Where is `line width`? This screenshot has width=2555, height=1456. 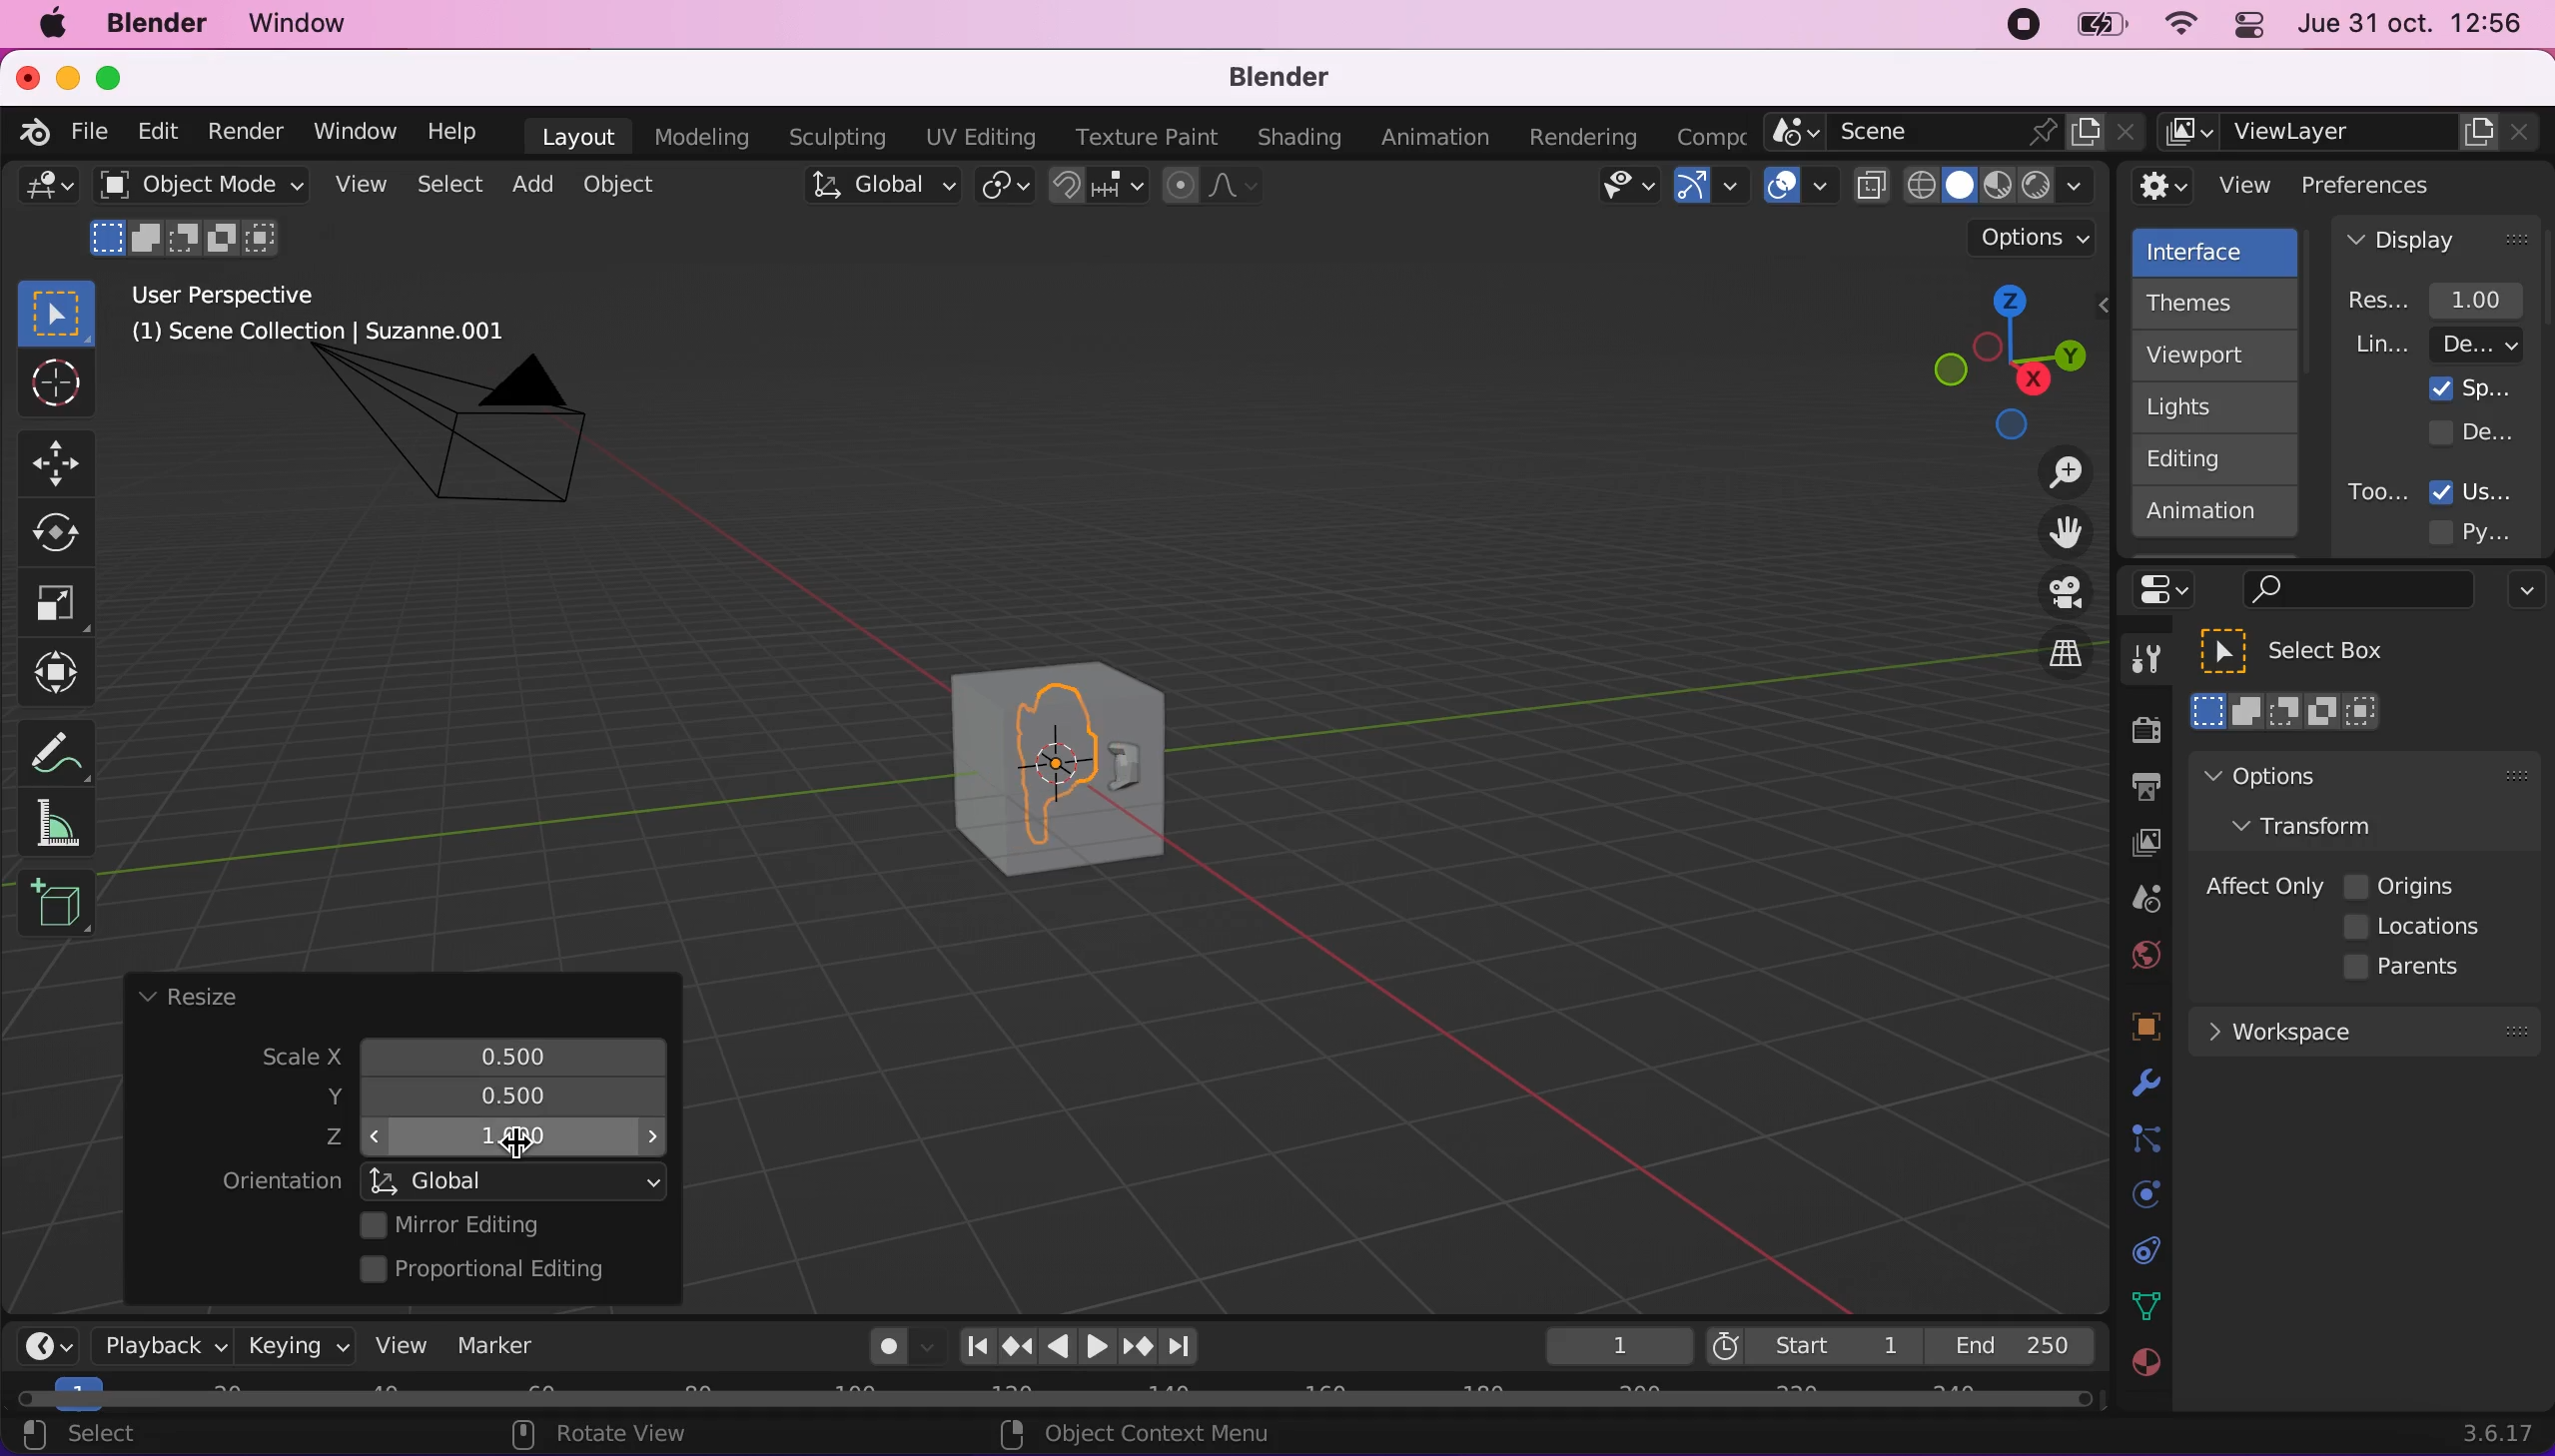
line width is located at coordinates (2437, 344).